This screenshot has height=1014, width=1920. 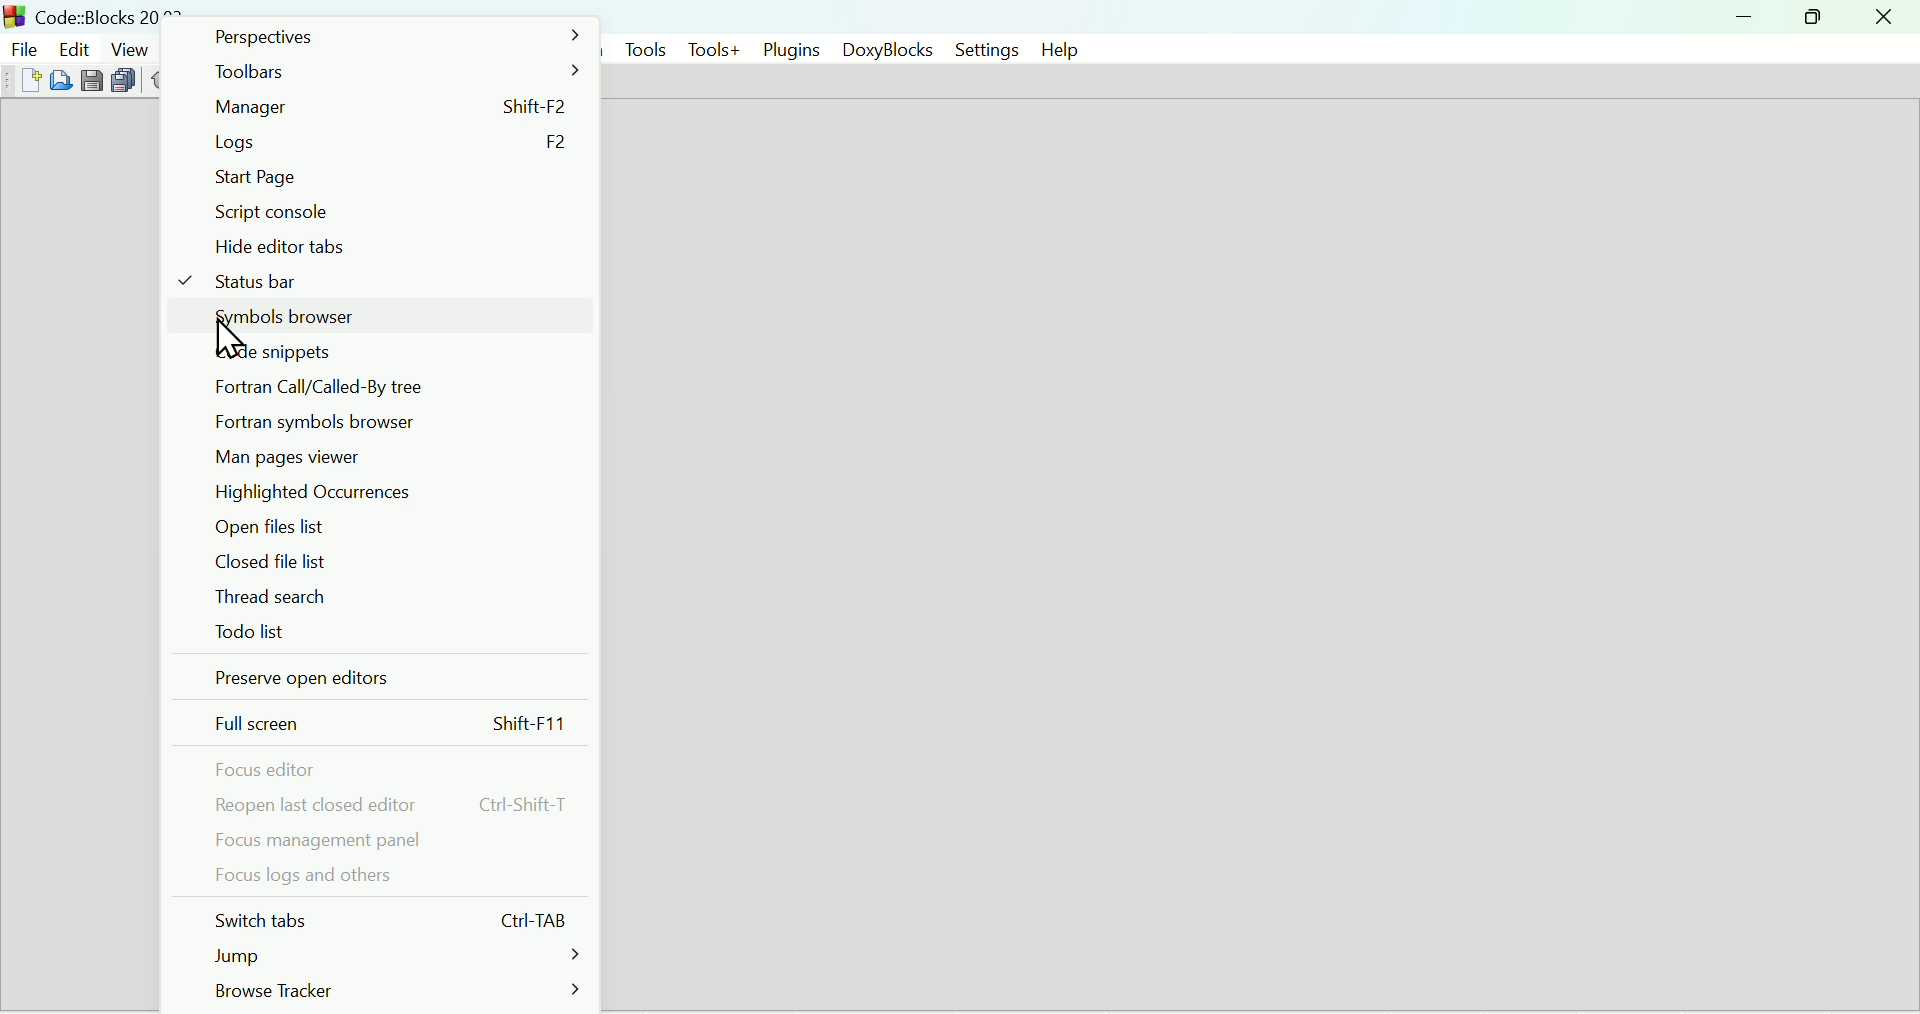 What do you see at coordinates (388, 679) in the screenshot?
I see `Preserve open editors` at bounding box center [388, 679].